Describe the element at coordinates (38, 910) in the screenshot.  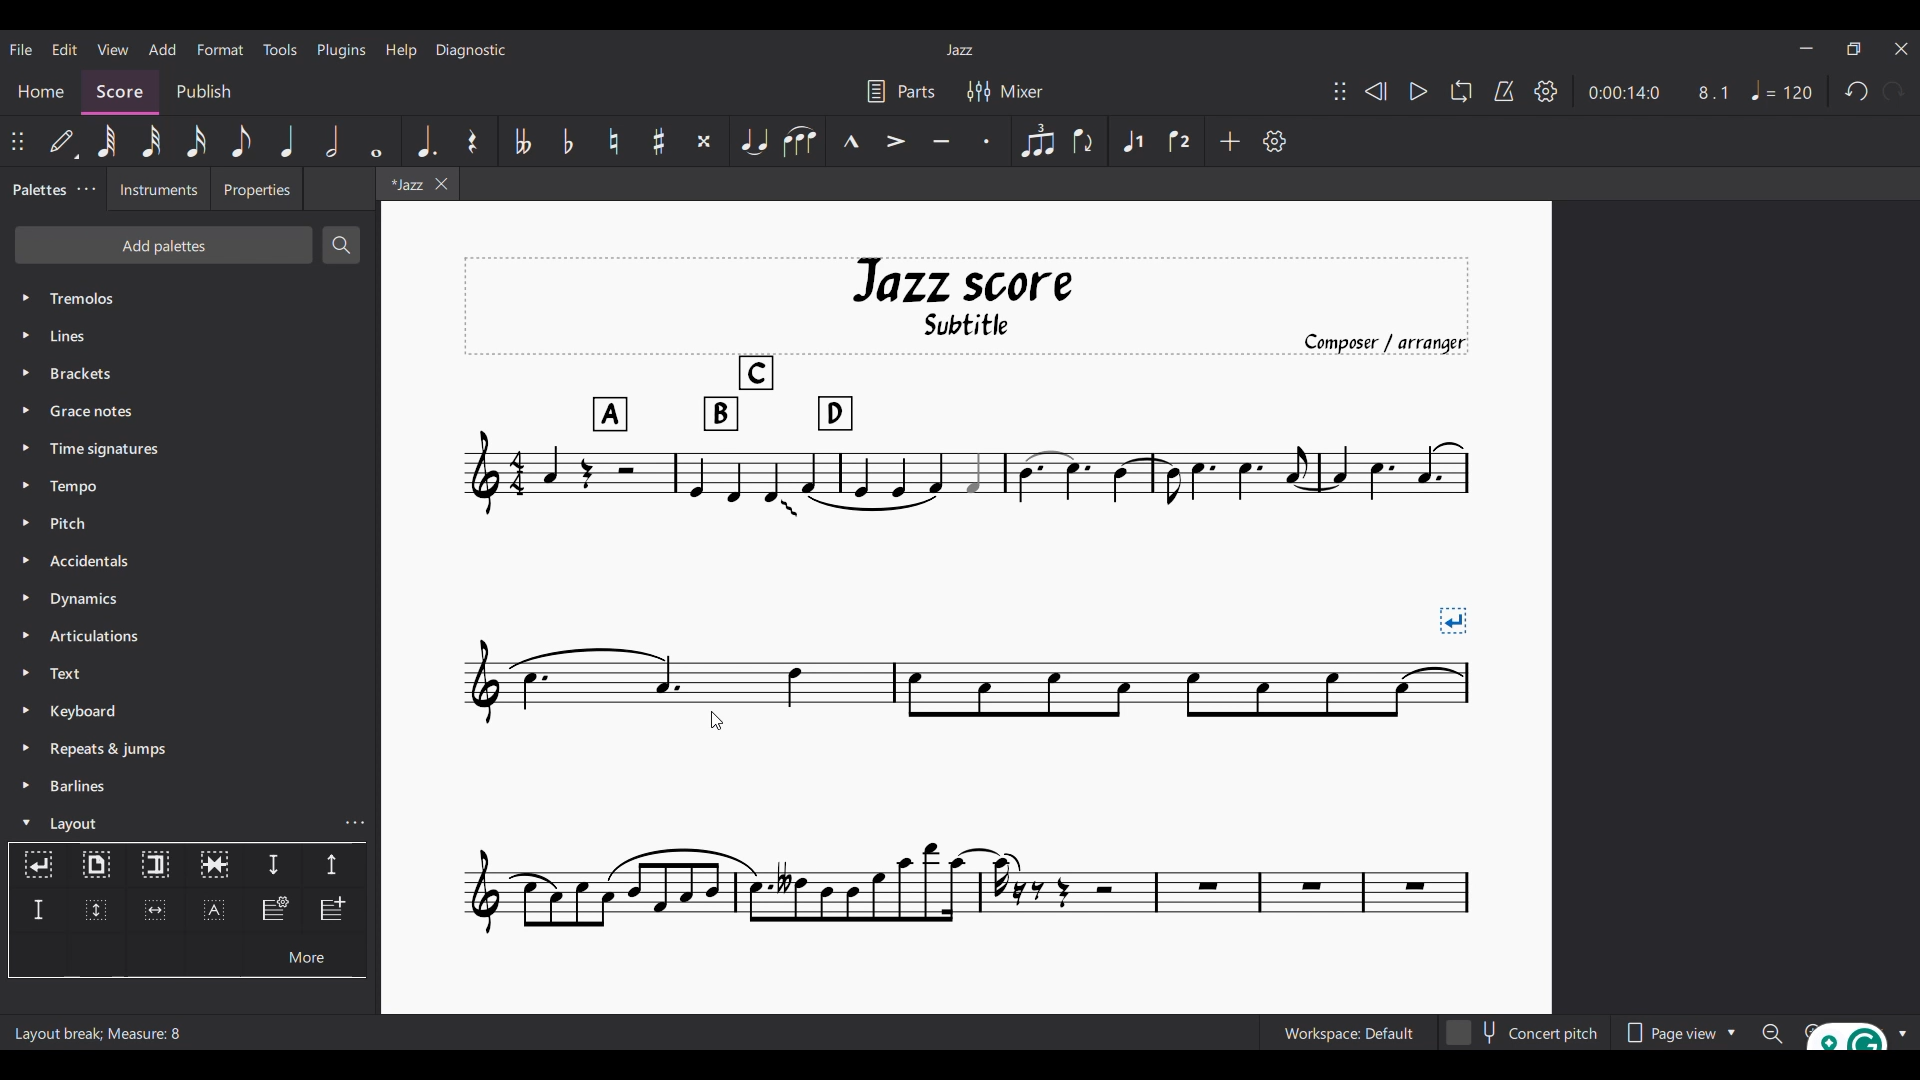
I see `Staff spacer fixed down` at that location.